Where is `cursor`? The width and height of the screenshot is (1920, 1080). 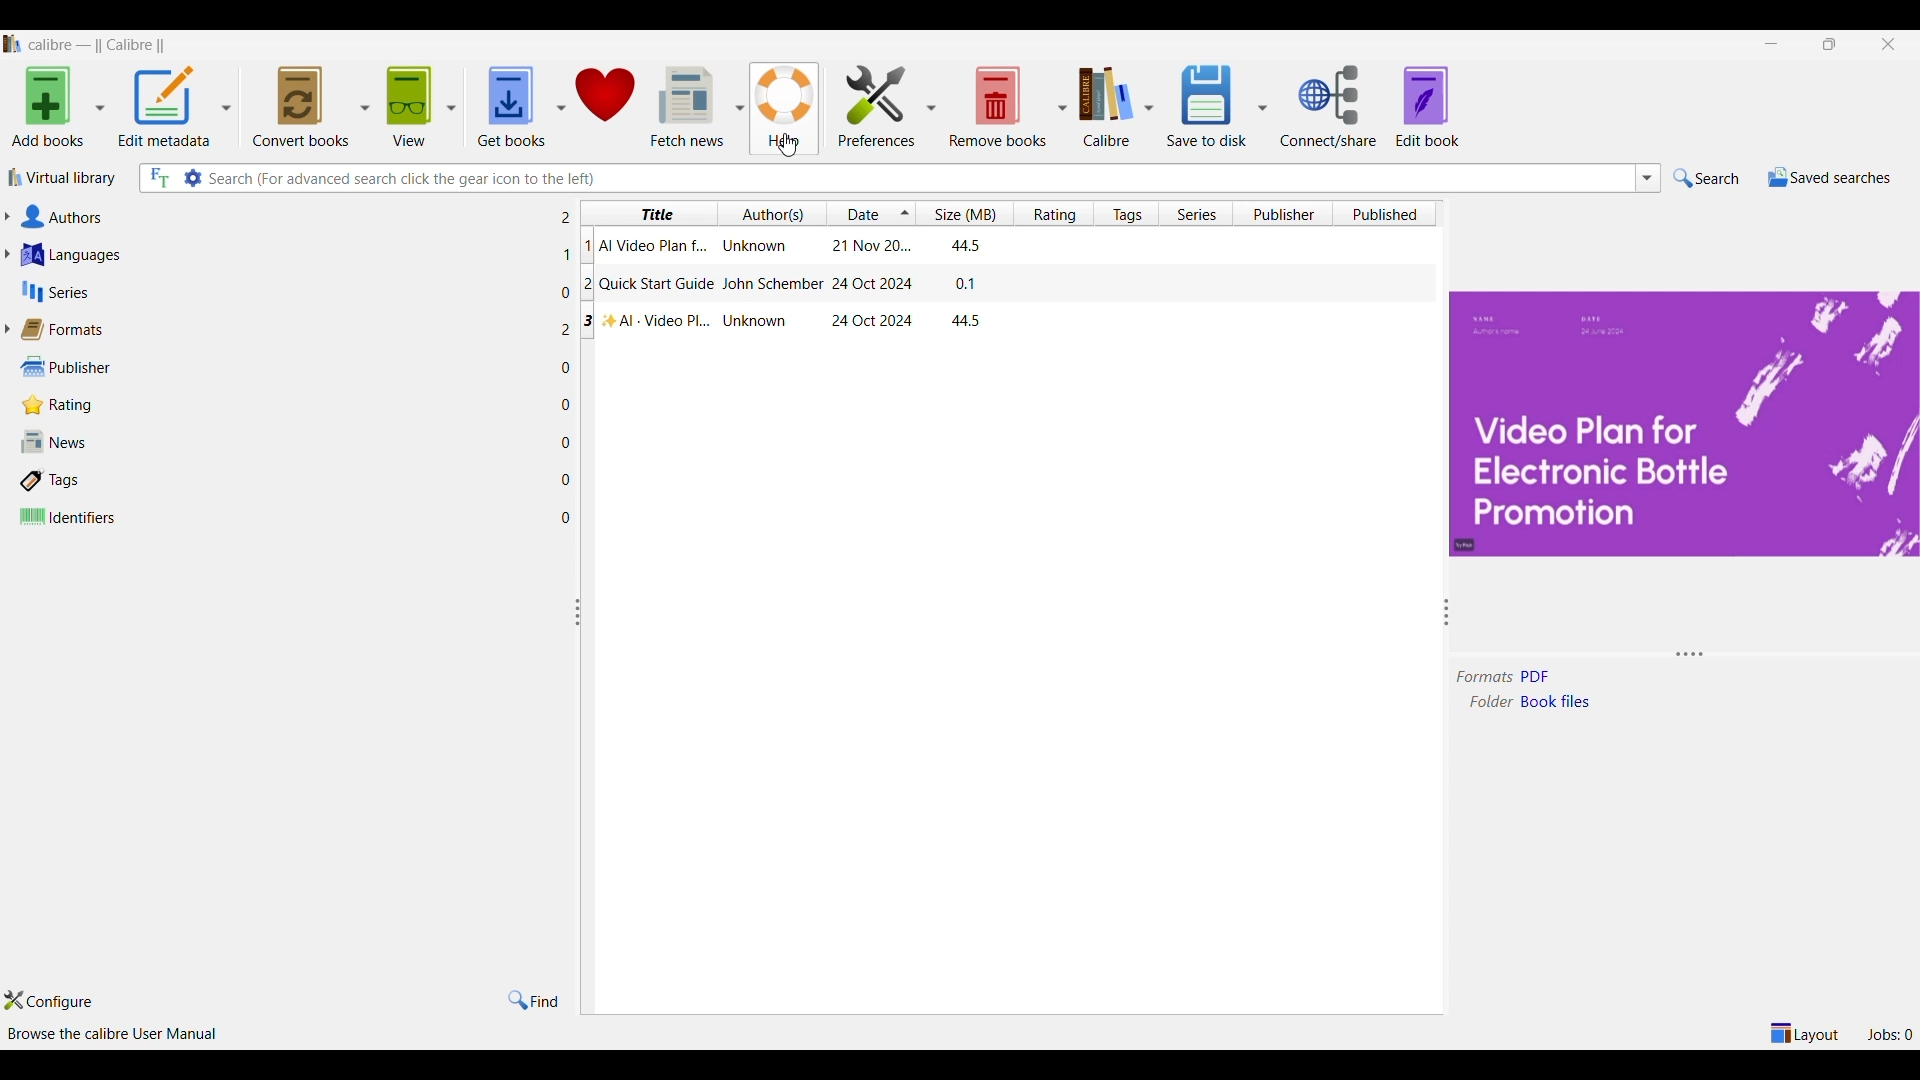 cursor is located at coordinates (792, 145).